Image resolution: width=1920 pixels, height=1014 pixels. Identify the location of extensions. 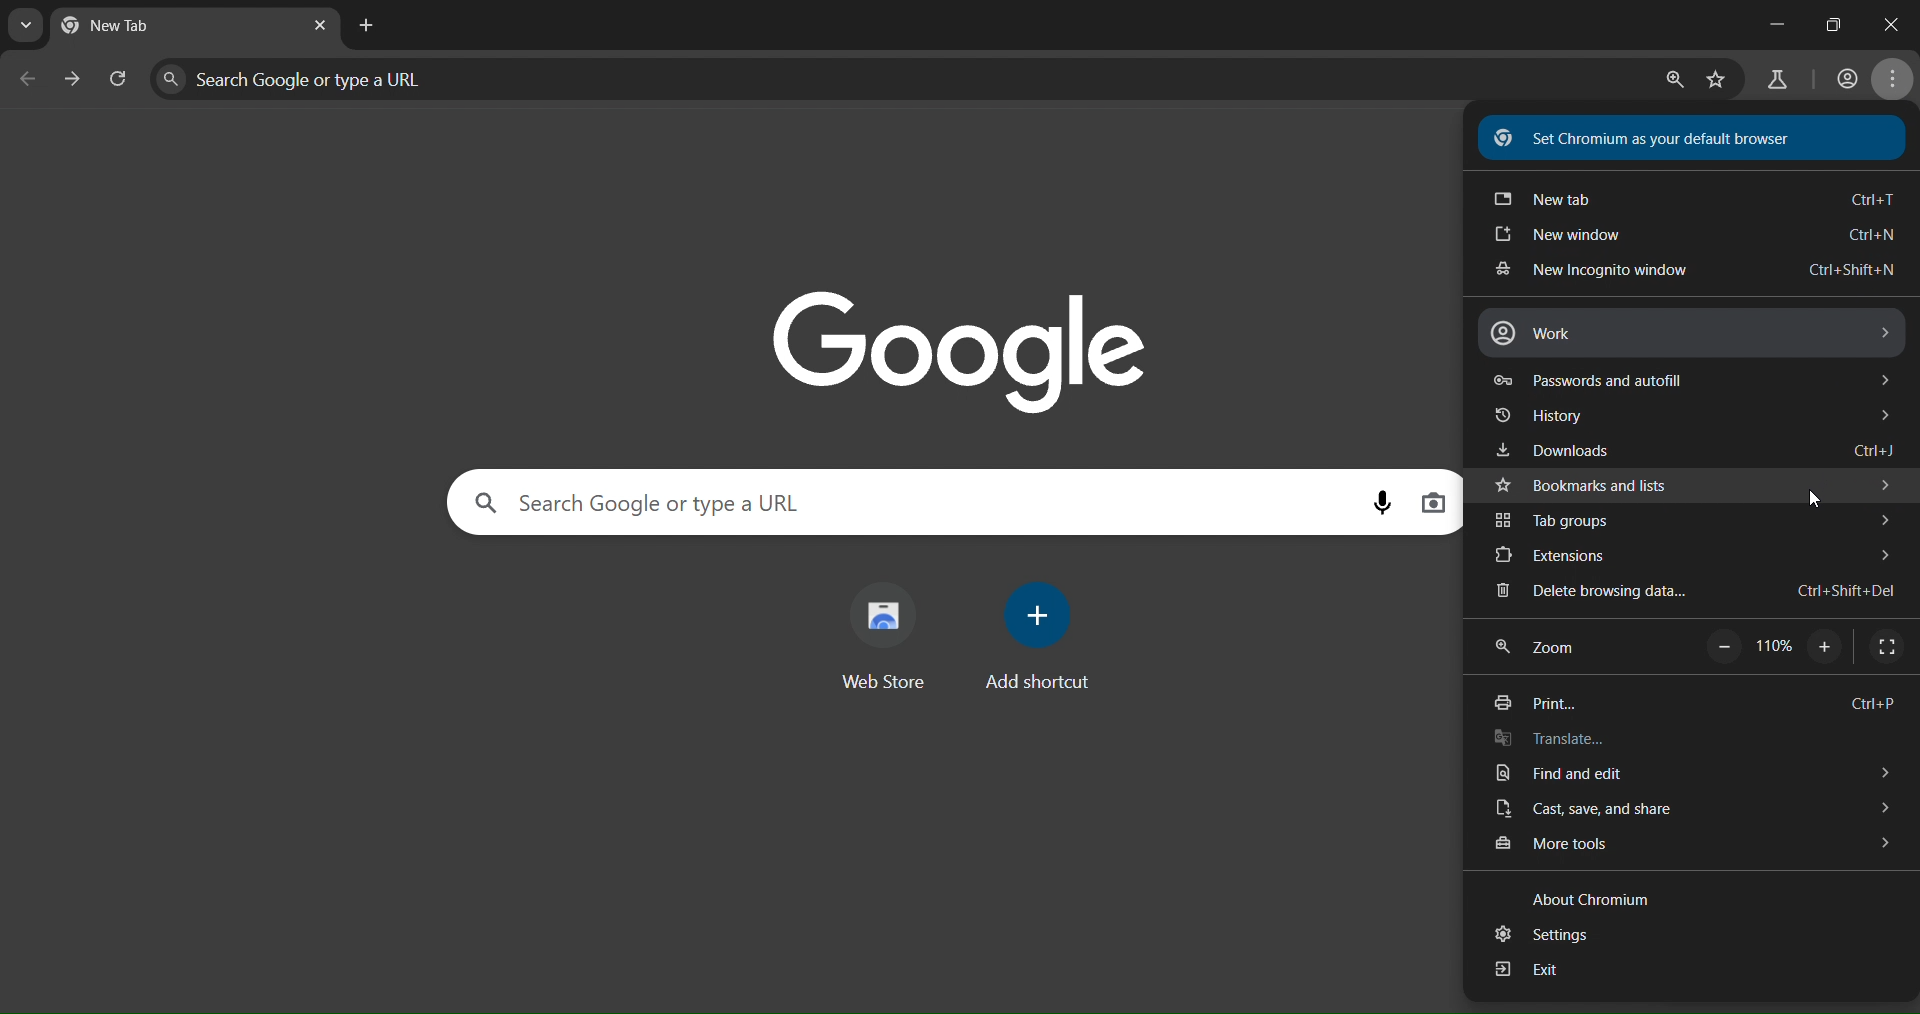
(1691, 555).